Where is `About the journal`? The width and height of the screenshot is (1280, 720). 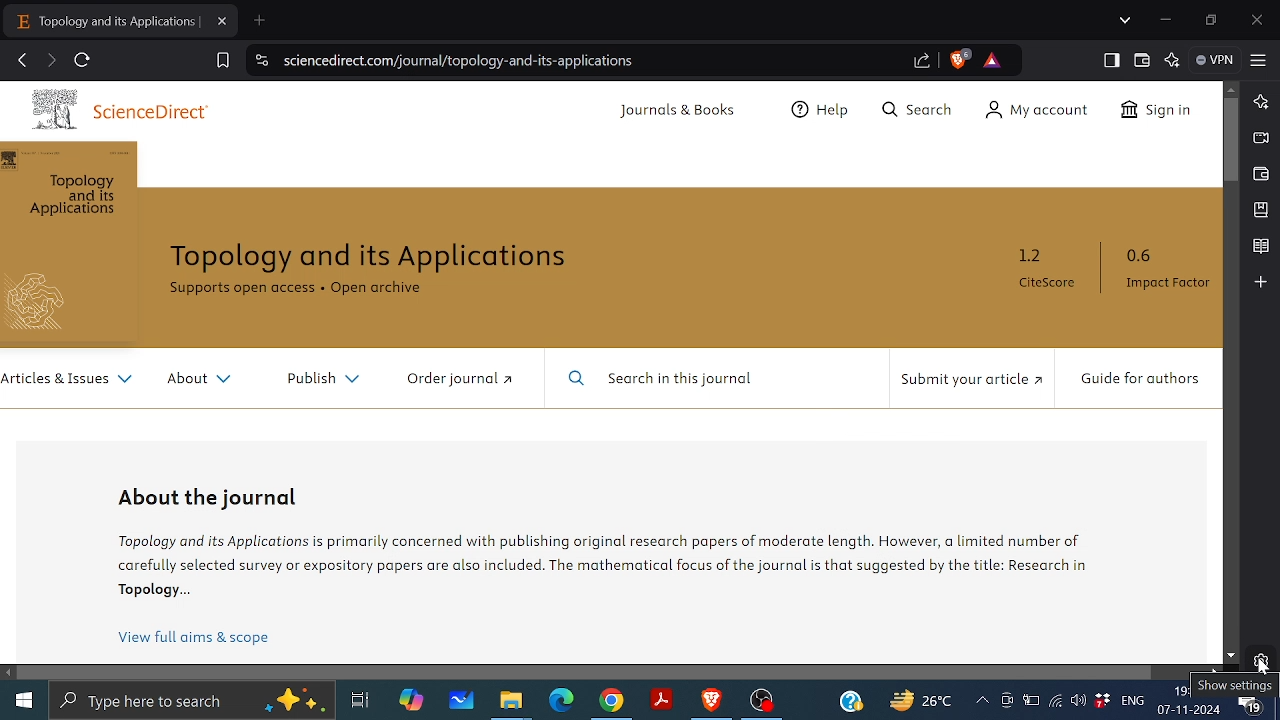 About the journal is located at coordinates (217, 498).